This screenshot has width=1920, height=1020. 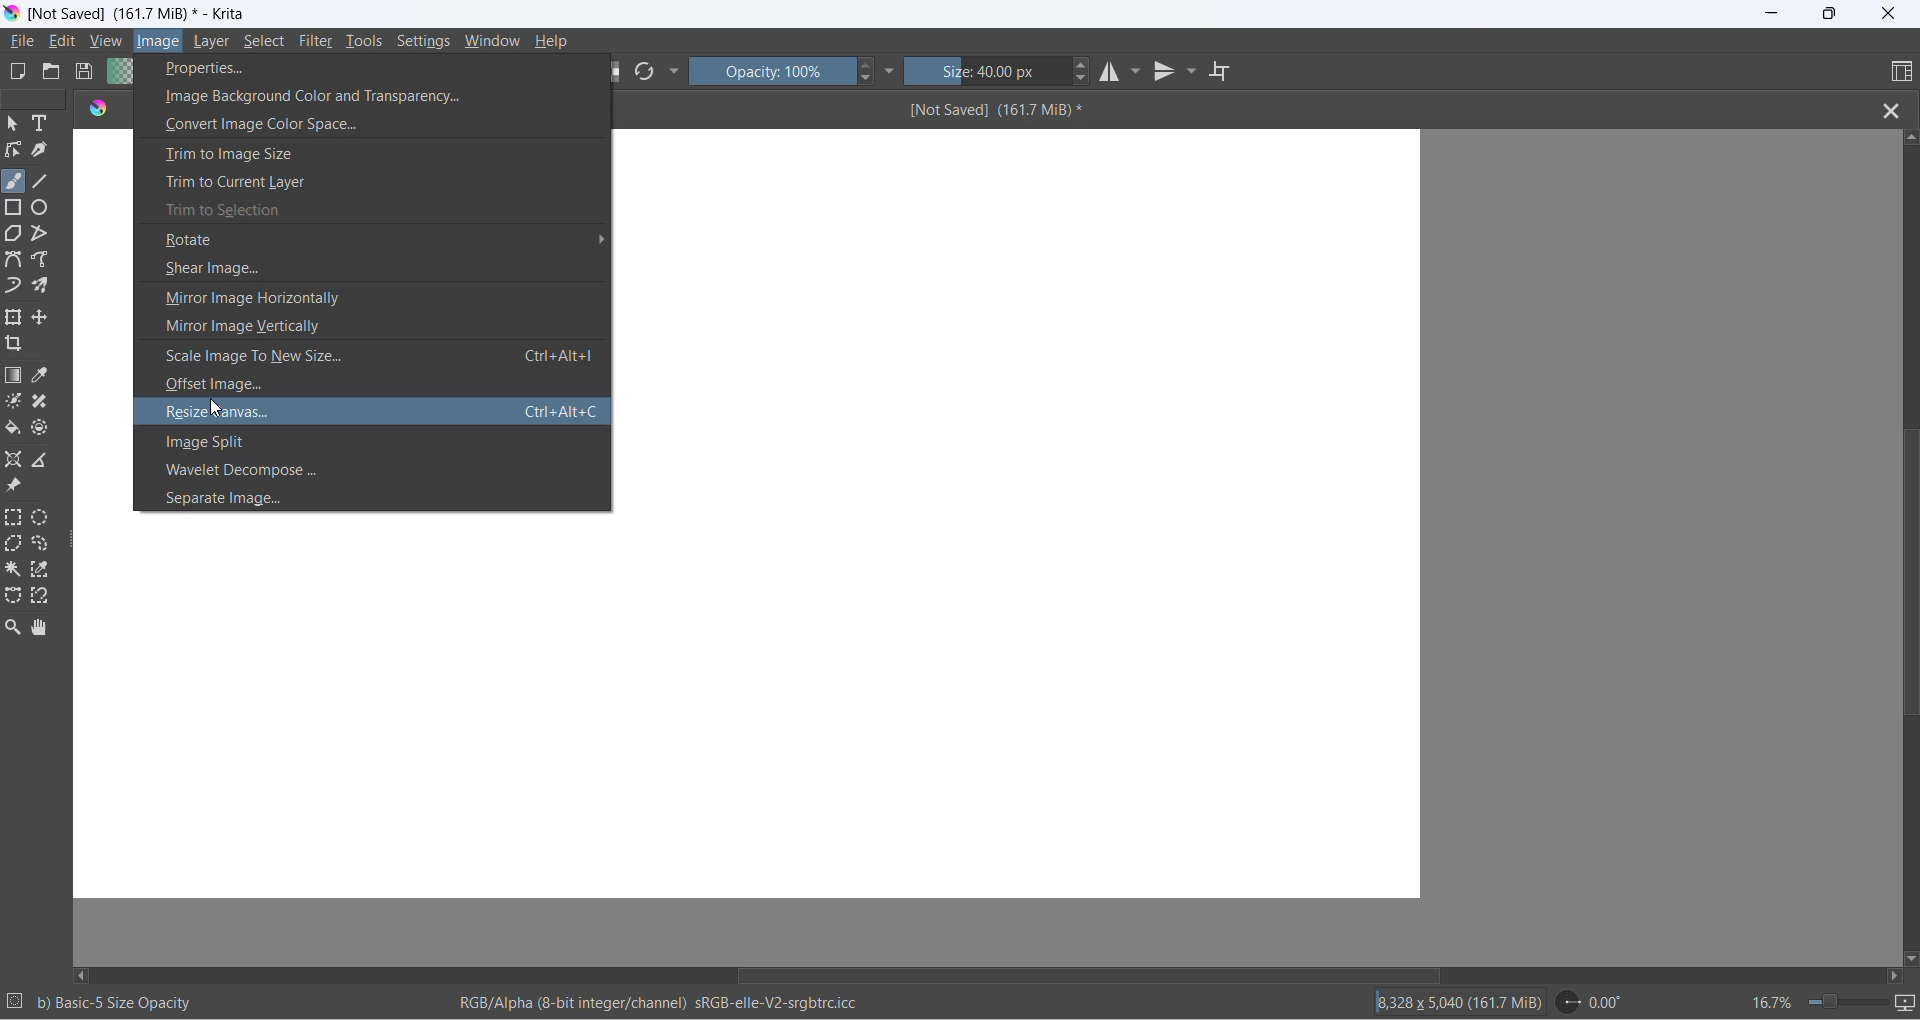 What do you see at coordinates (1773, 15) in the screenshot?
I see `minimize` at bounding box center [1773, 15].